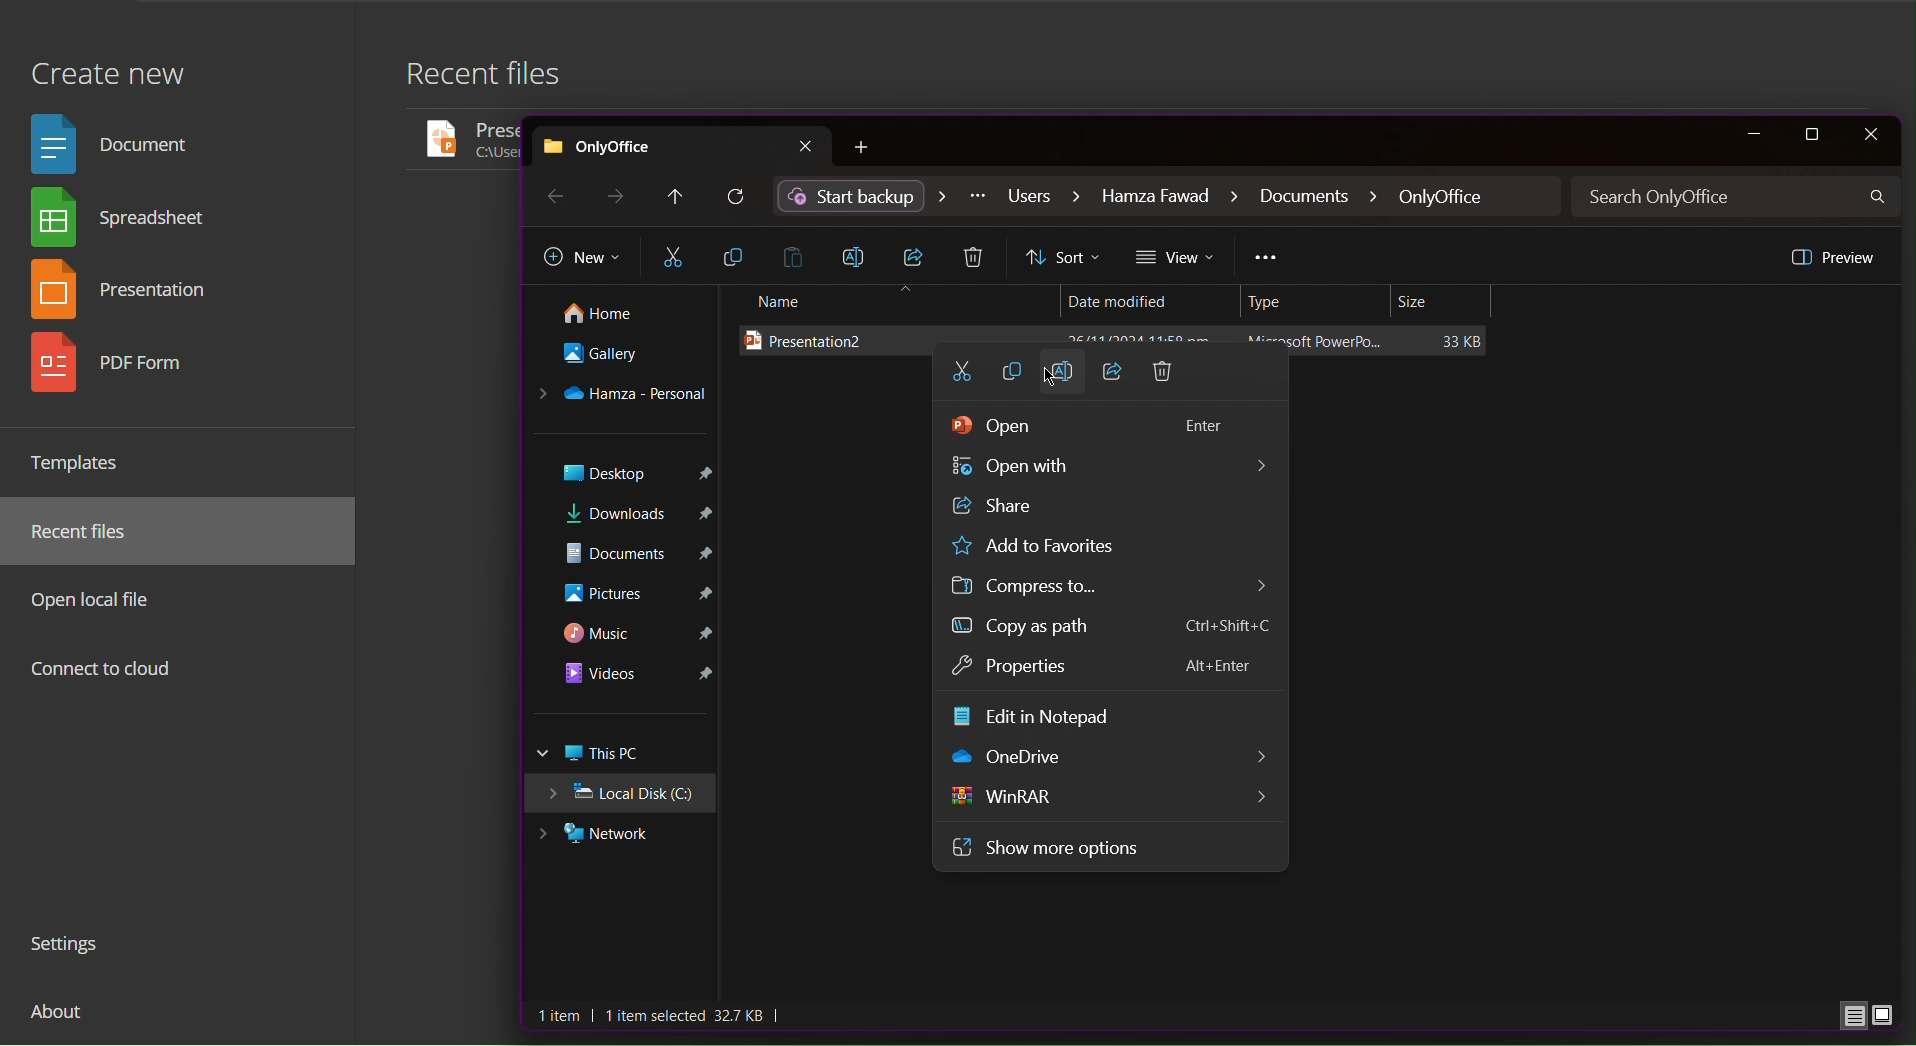  What do you see at coordinates (1444, 302) in the screenshot?
I see `Size` at bounding box center [1444, 302].